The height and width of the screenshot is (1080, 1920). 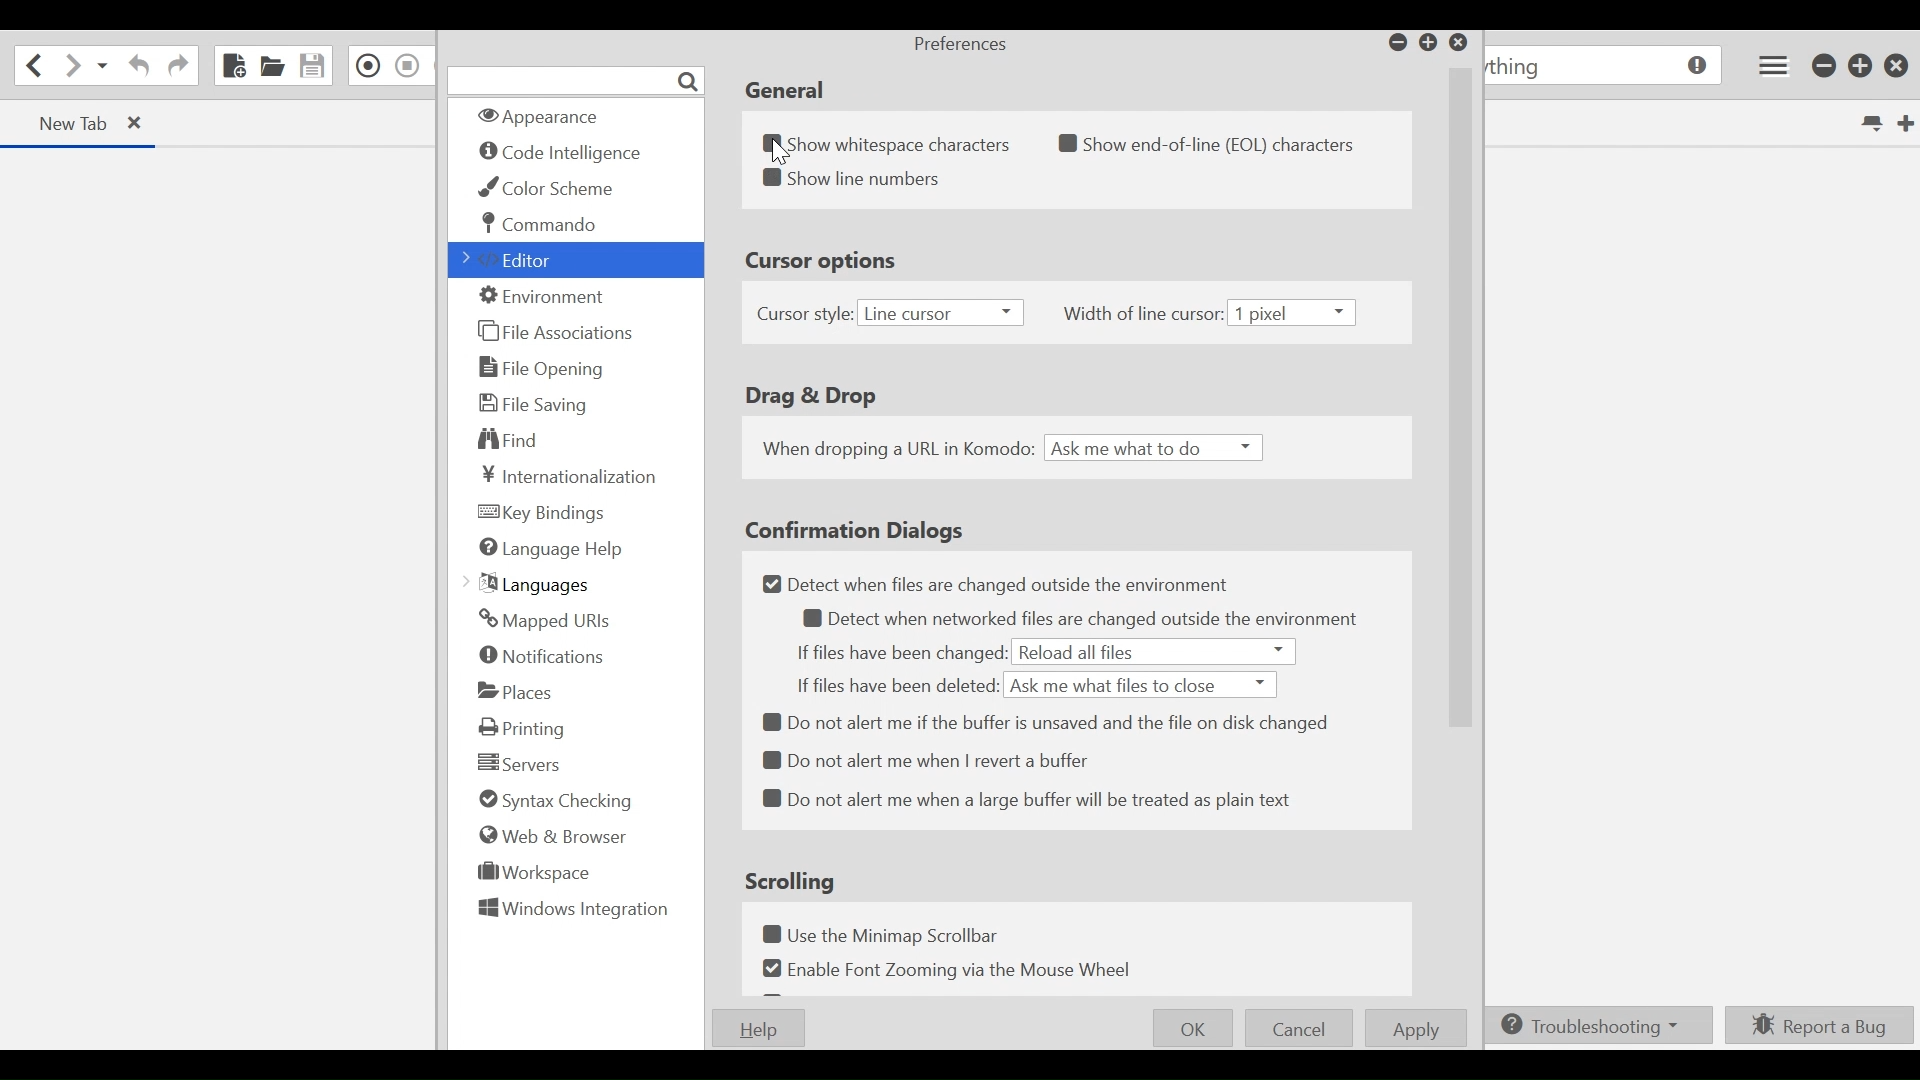 What do you see at coordinates (800, 315) in the screenshot?
I see `Cursor style:` at bounding box center [800, 315].